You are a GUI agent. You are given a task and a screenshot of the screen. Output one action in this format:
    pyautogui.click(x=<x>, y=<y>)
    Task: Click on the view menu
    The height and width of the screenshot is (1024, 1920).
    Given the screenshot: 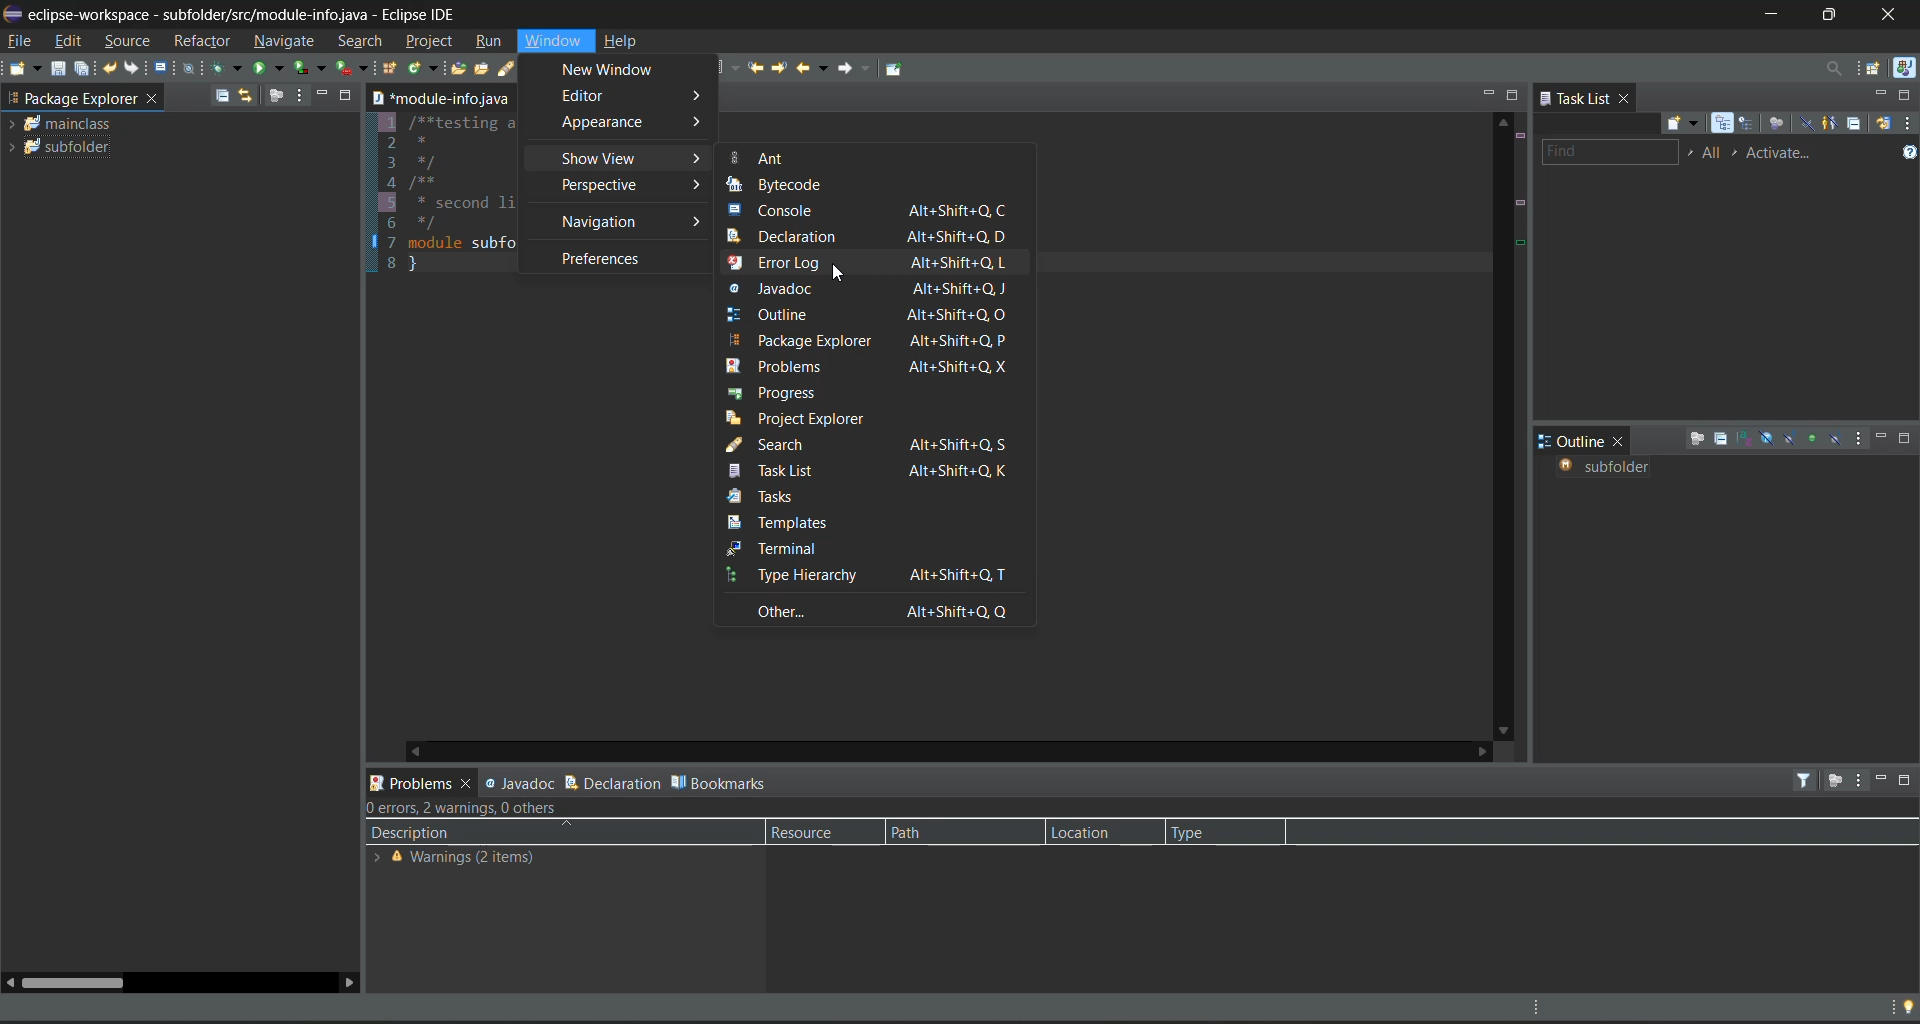 What is the action you would take?
    pyautogui.click(x=1858, y=779)
    